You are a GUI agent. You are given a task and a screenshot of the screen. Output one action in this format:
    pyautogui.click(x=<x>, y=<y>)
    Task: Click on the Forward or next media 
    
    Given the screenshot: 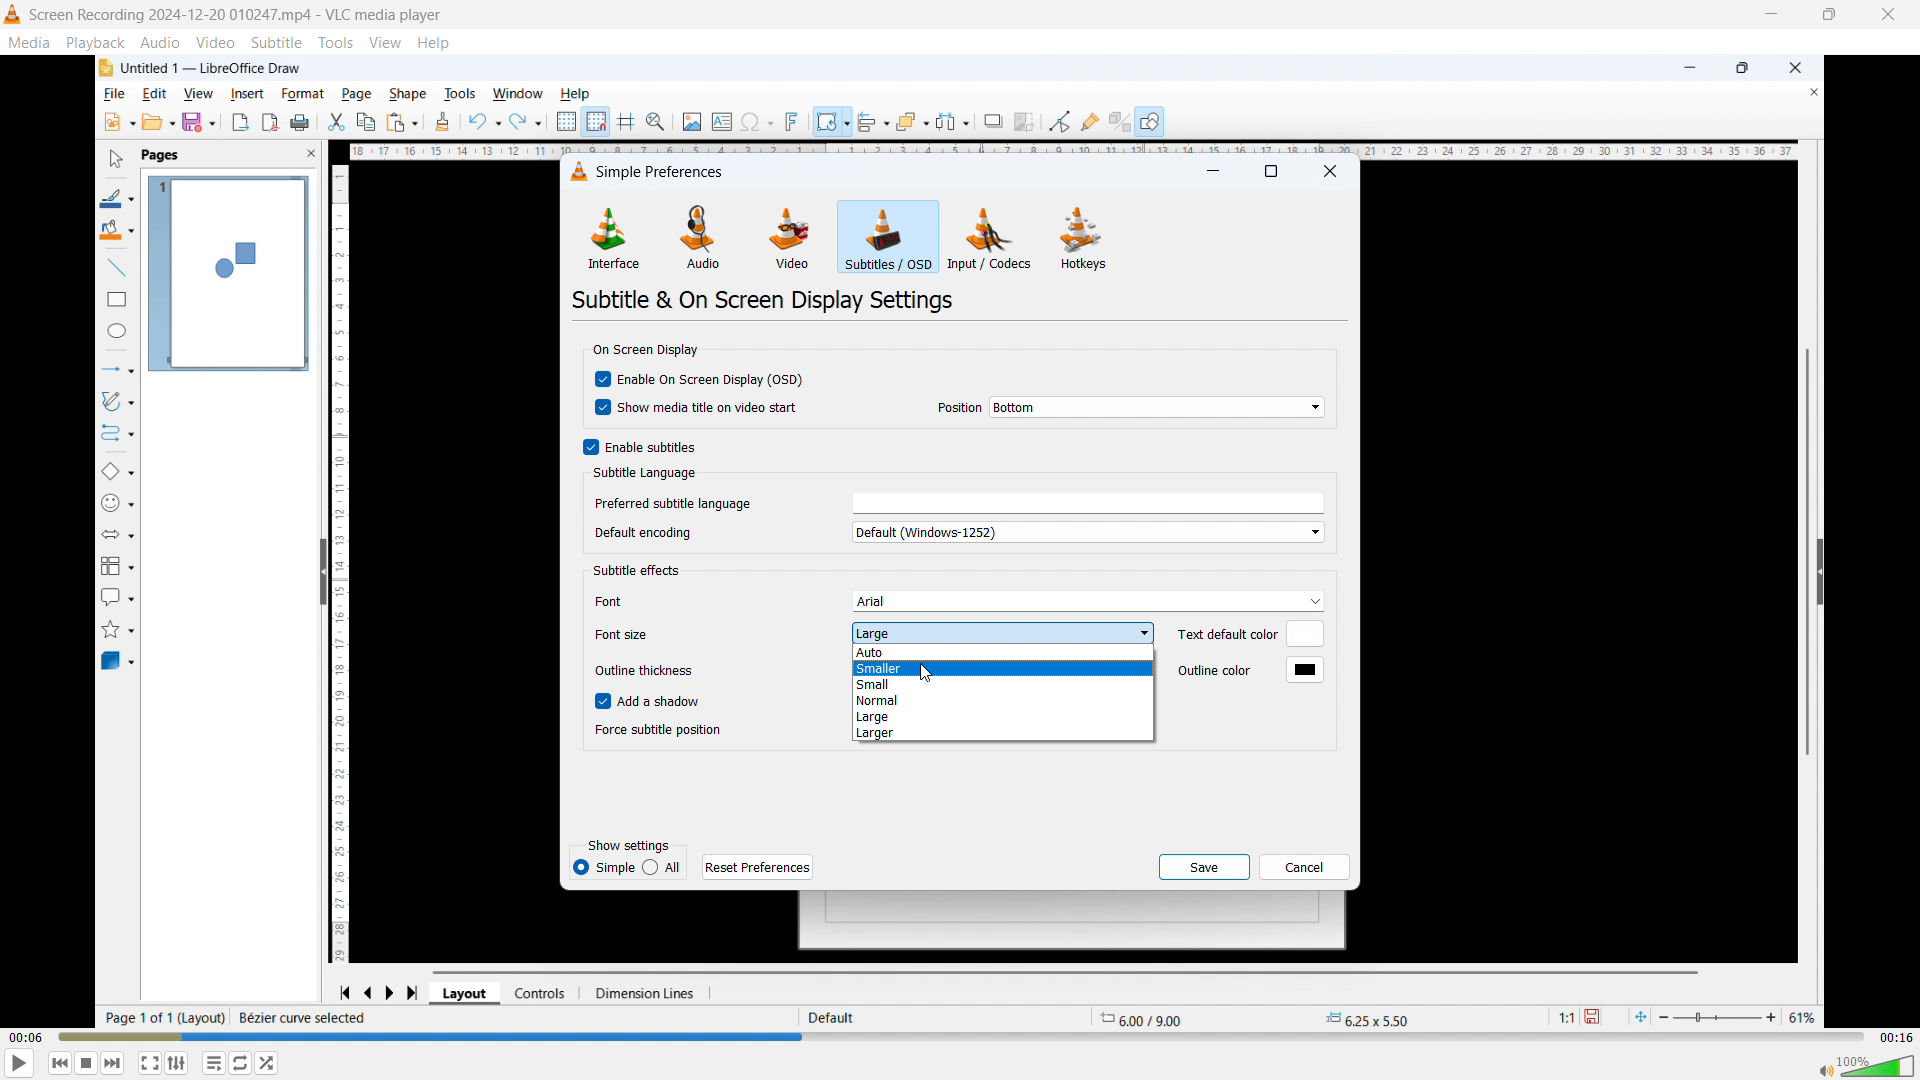 What is the action you would take?
    pyautogui.click(x=112, y=1064)
    